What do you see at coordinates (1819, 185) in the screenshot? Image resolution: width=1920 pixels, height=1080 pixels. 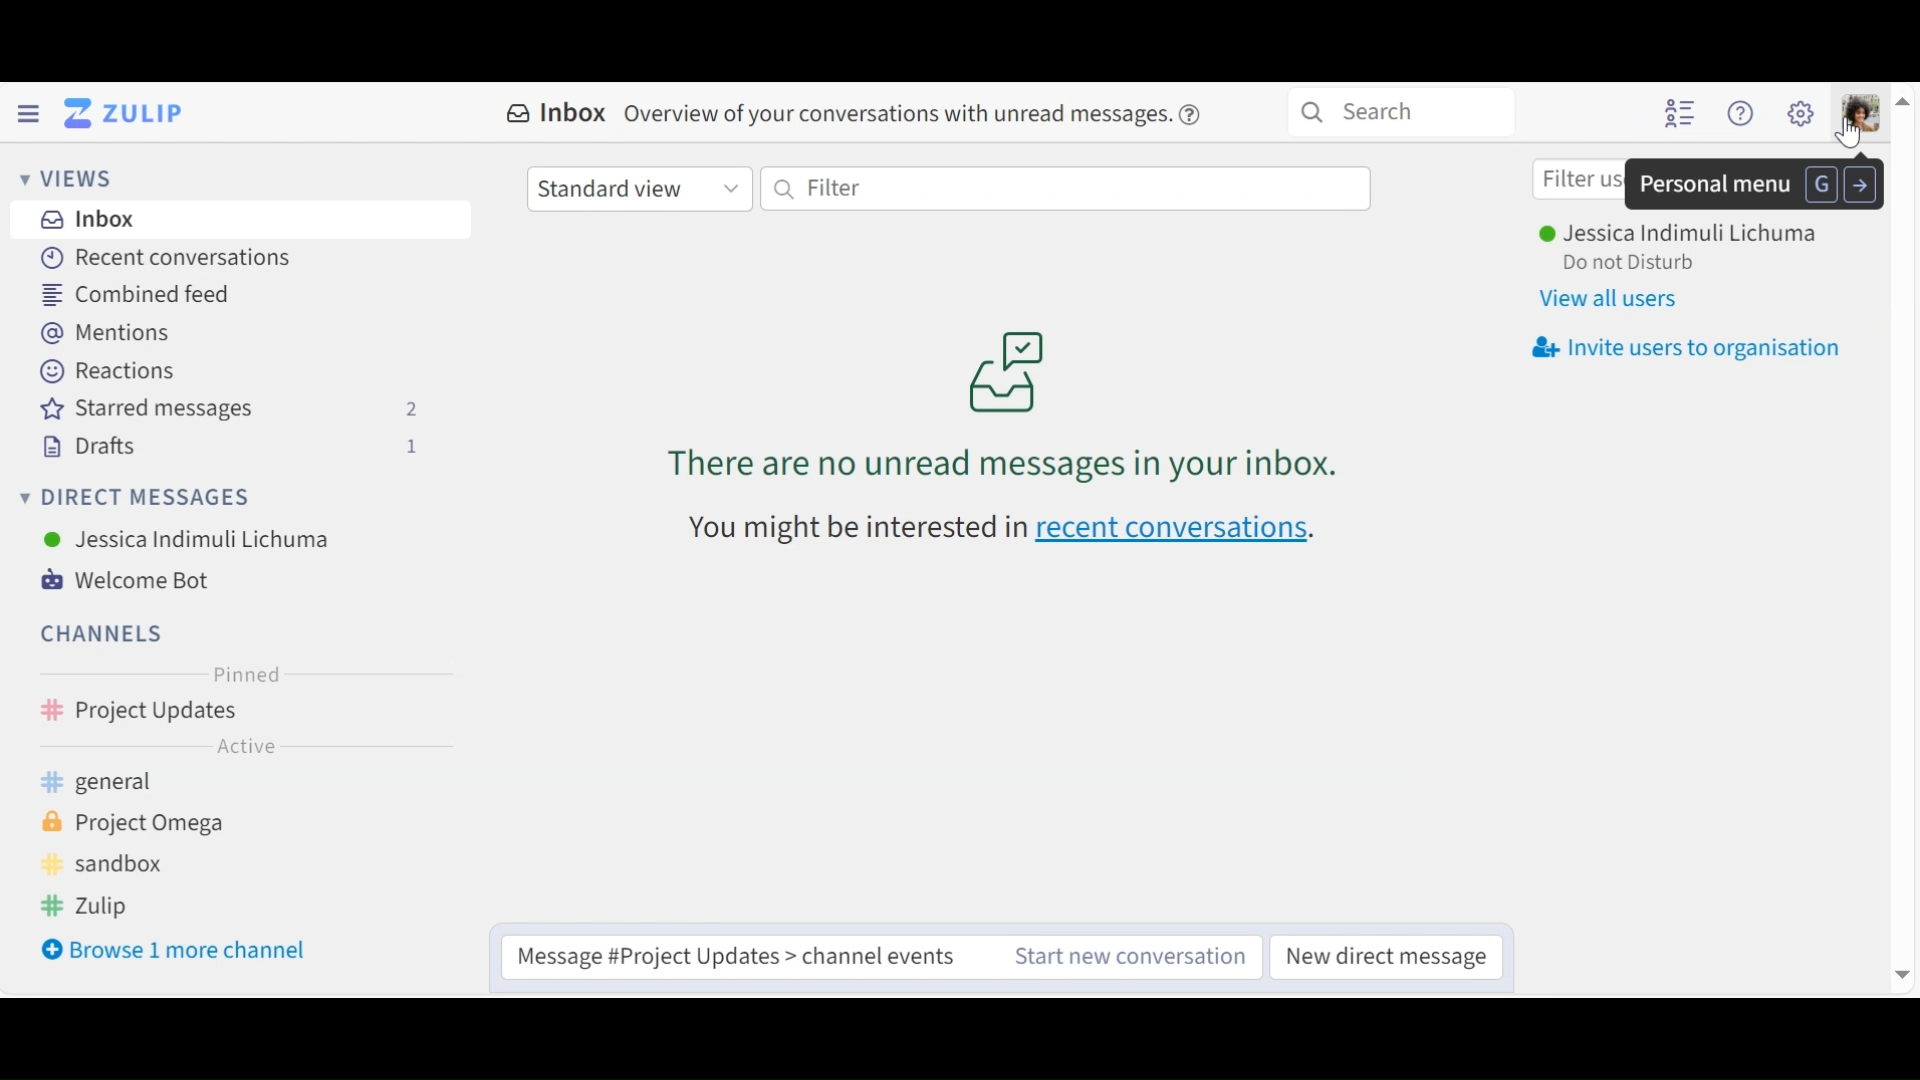 I see `G` at bounding box center [1819, 185].